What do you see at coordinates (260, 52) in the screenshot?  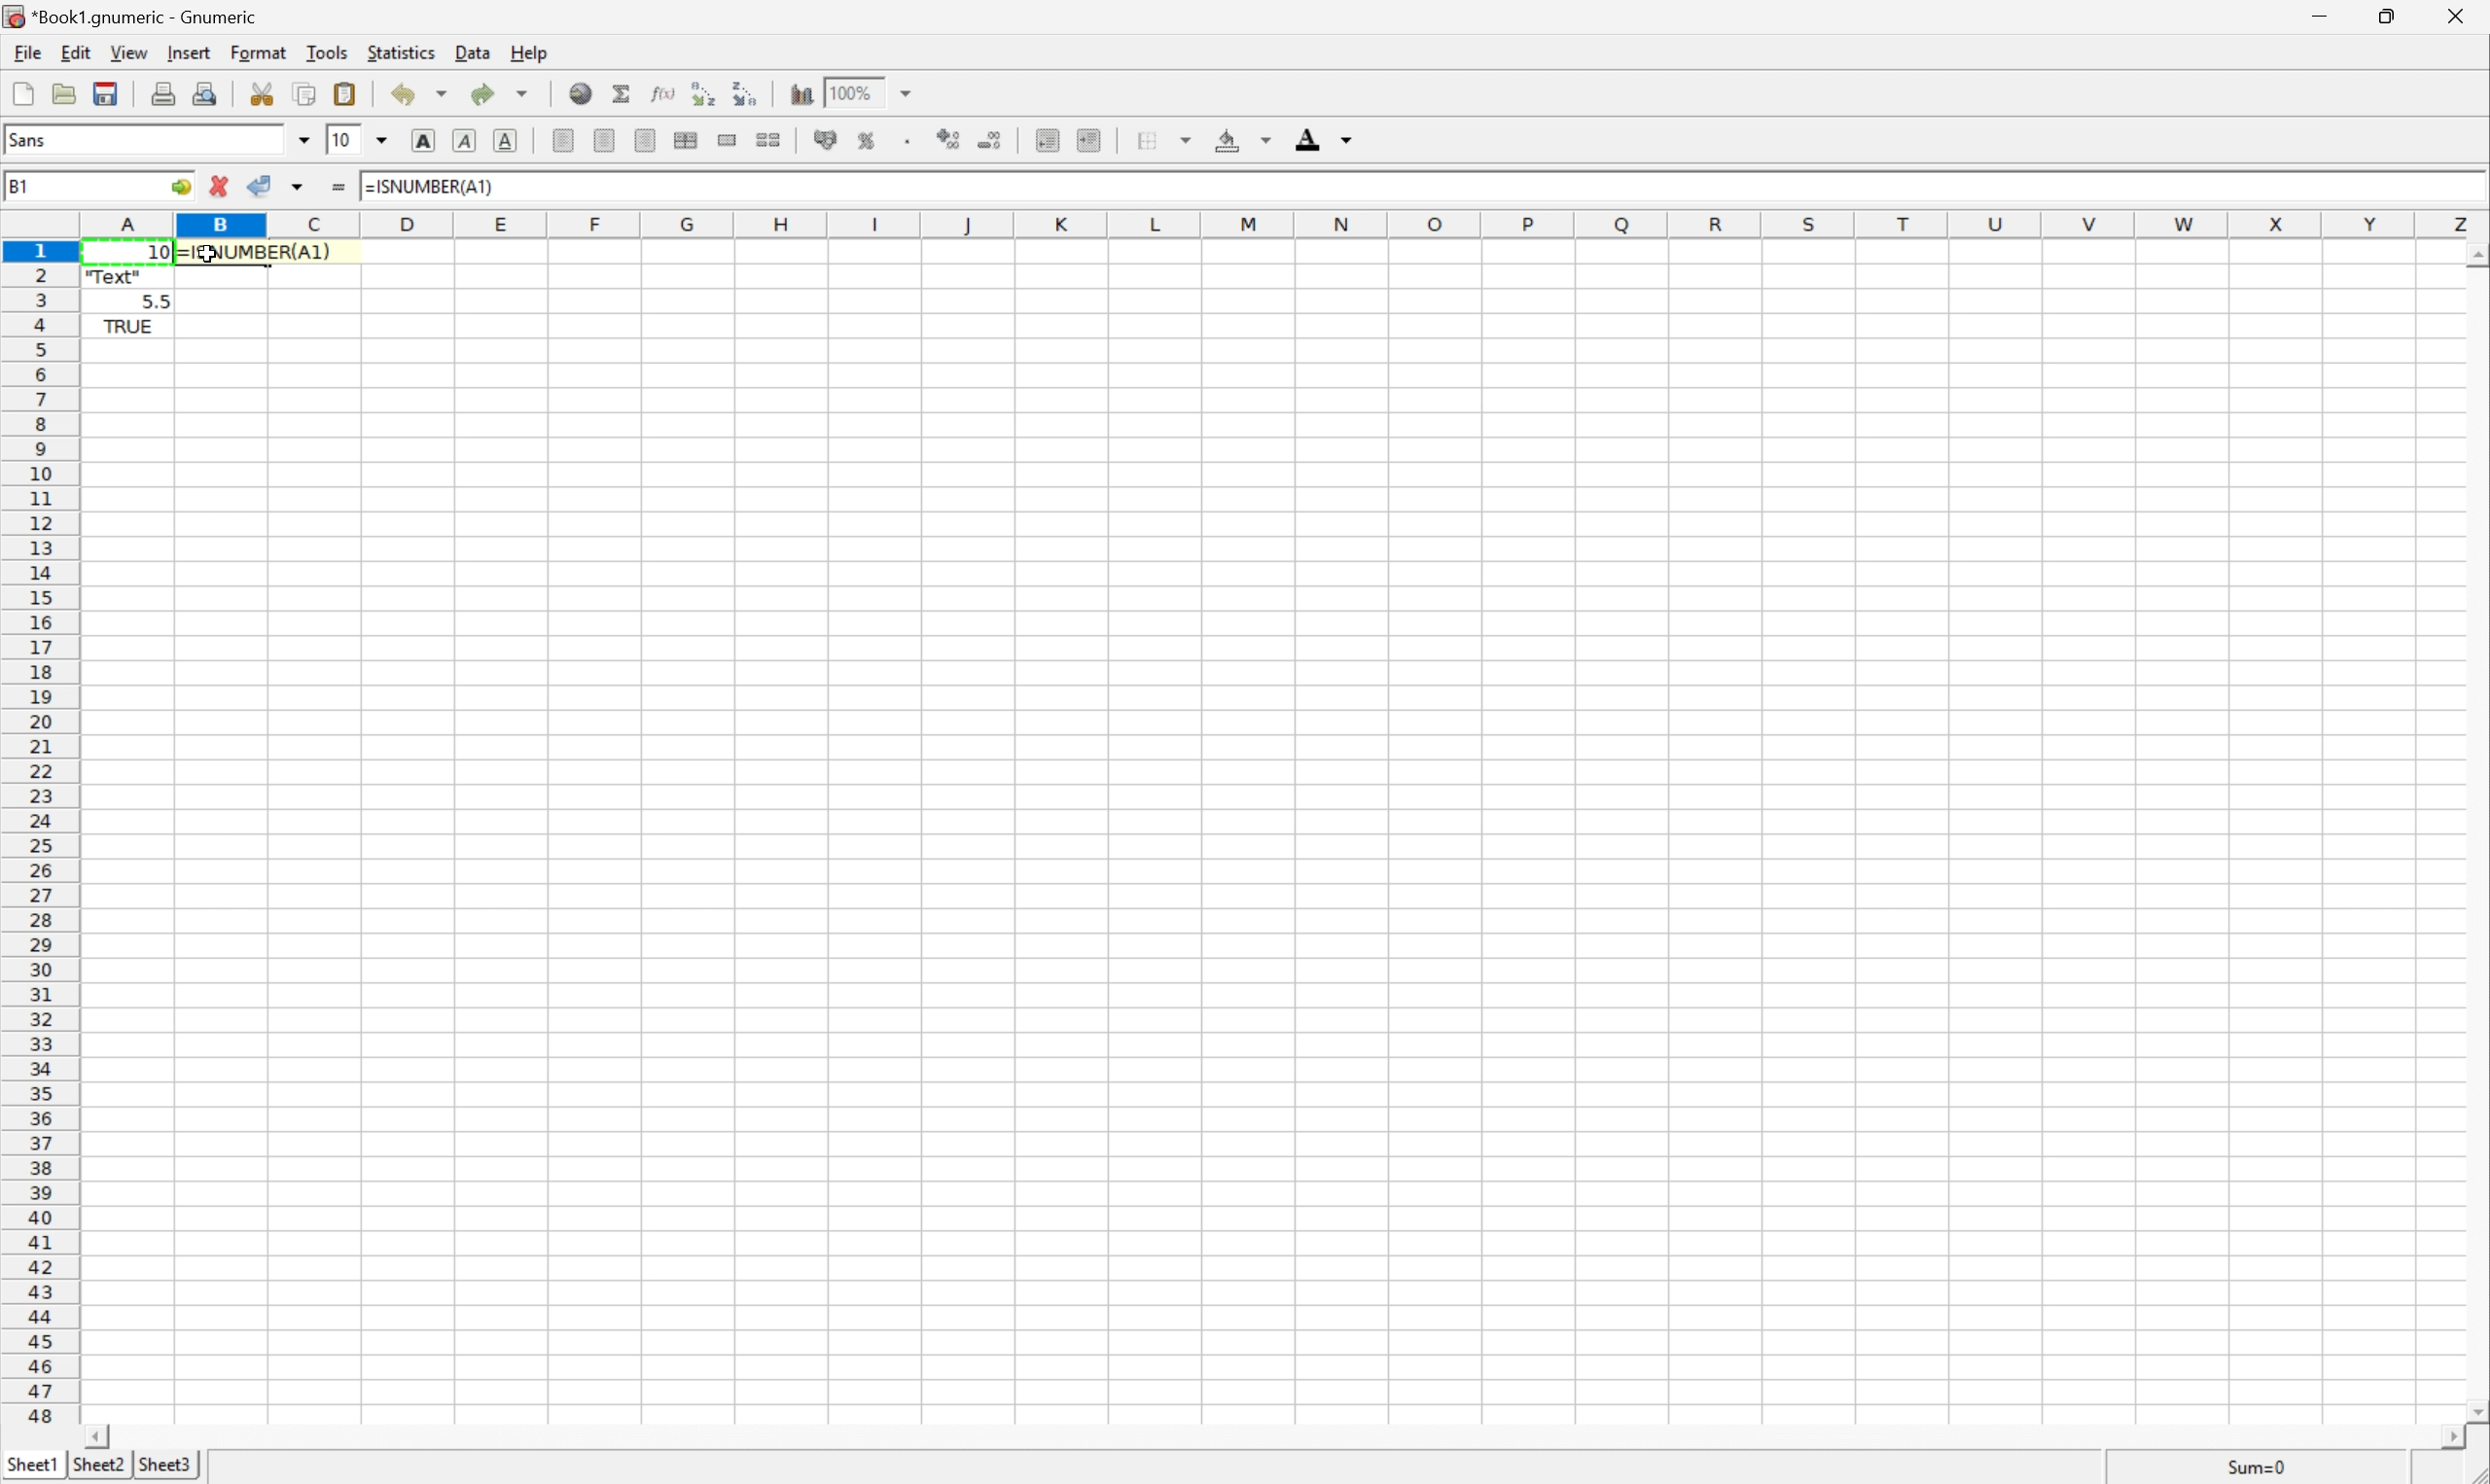 I see `Format` at bounding box center [260, 52].